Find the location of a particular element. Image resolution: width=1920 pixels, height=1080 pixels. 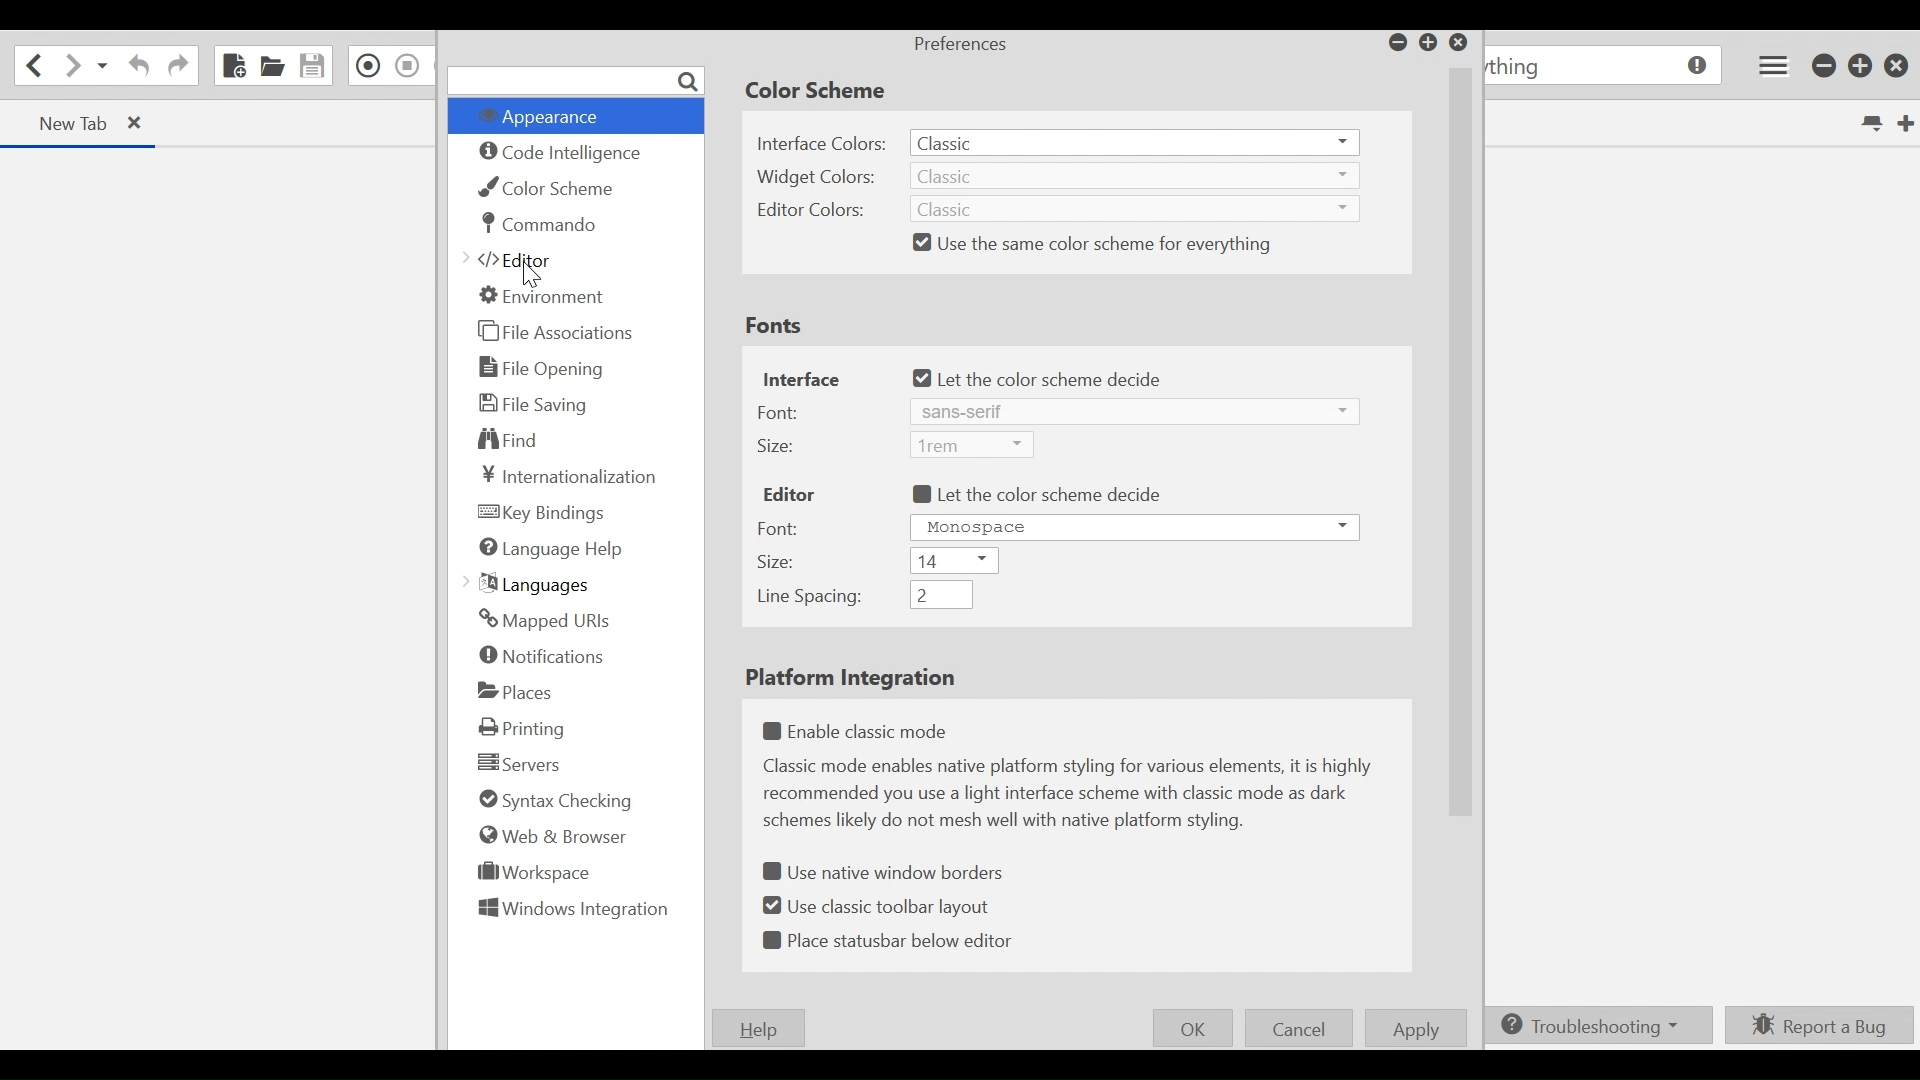

Help is located at coordinates (755, 1027).